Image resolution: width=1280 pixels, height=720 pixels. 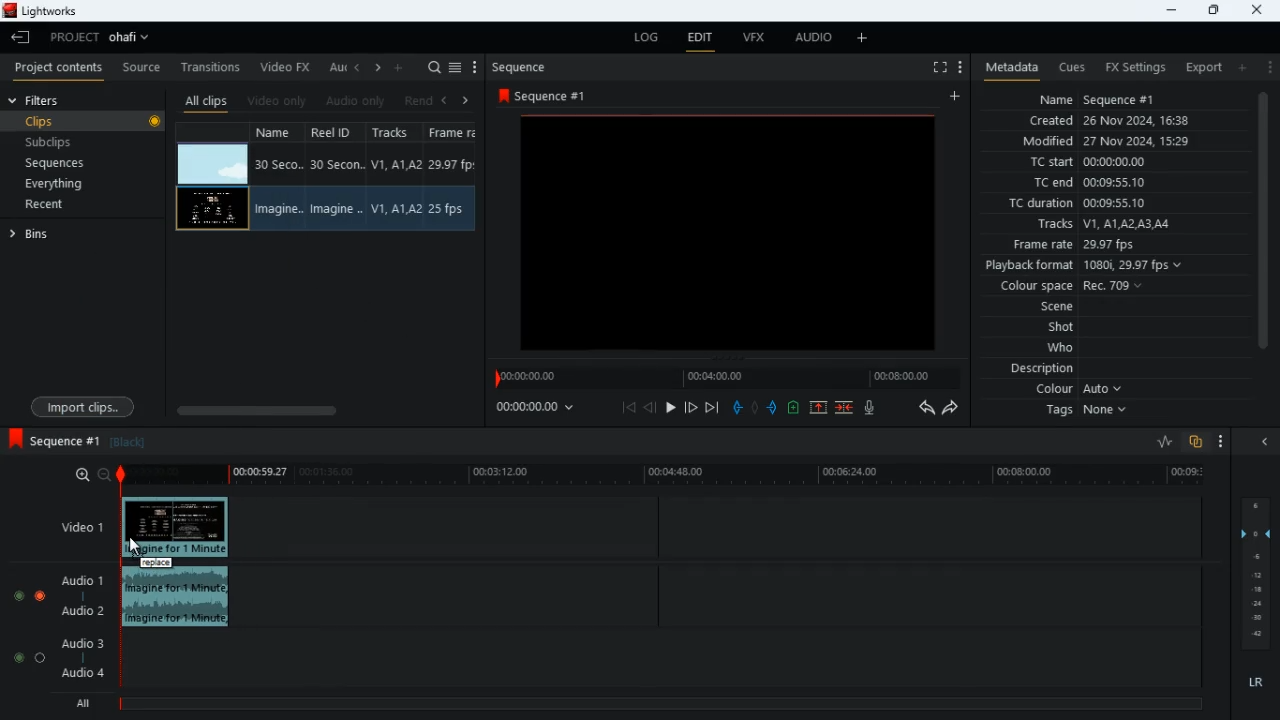 What do you see at coordinates (1261, 683) in the screenshot?
I see `LR` at bounding box center [1261, 683].